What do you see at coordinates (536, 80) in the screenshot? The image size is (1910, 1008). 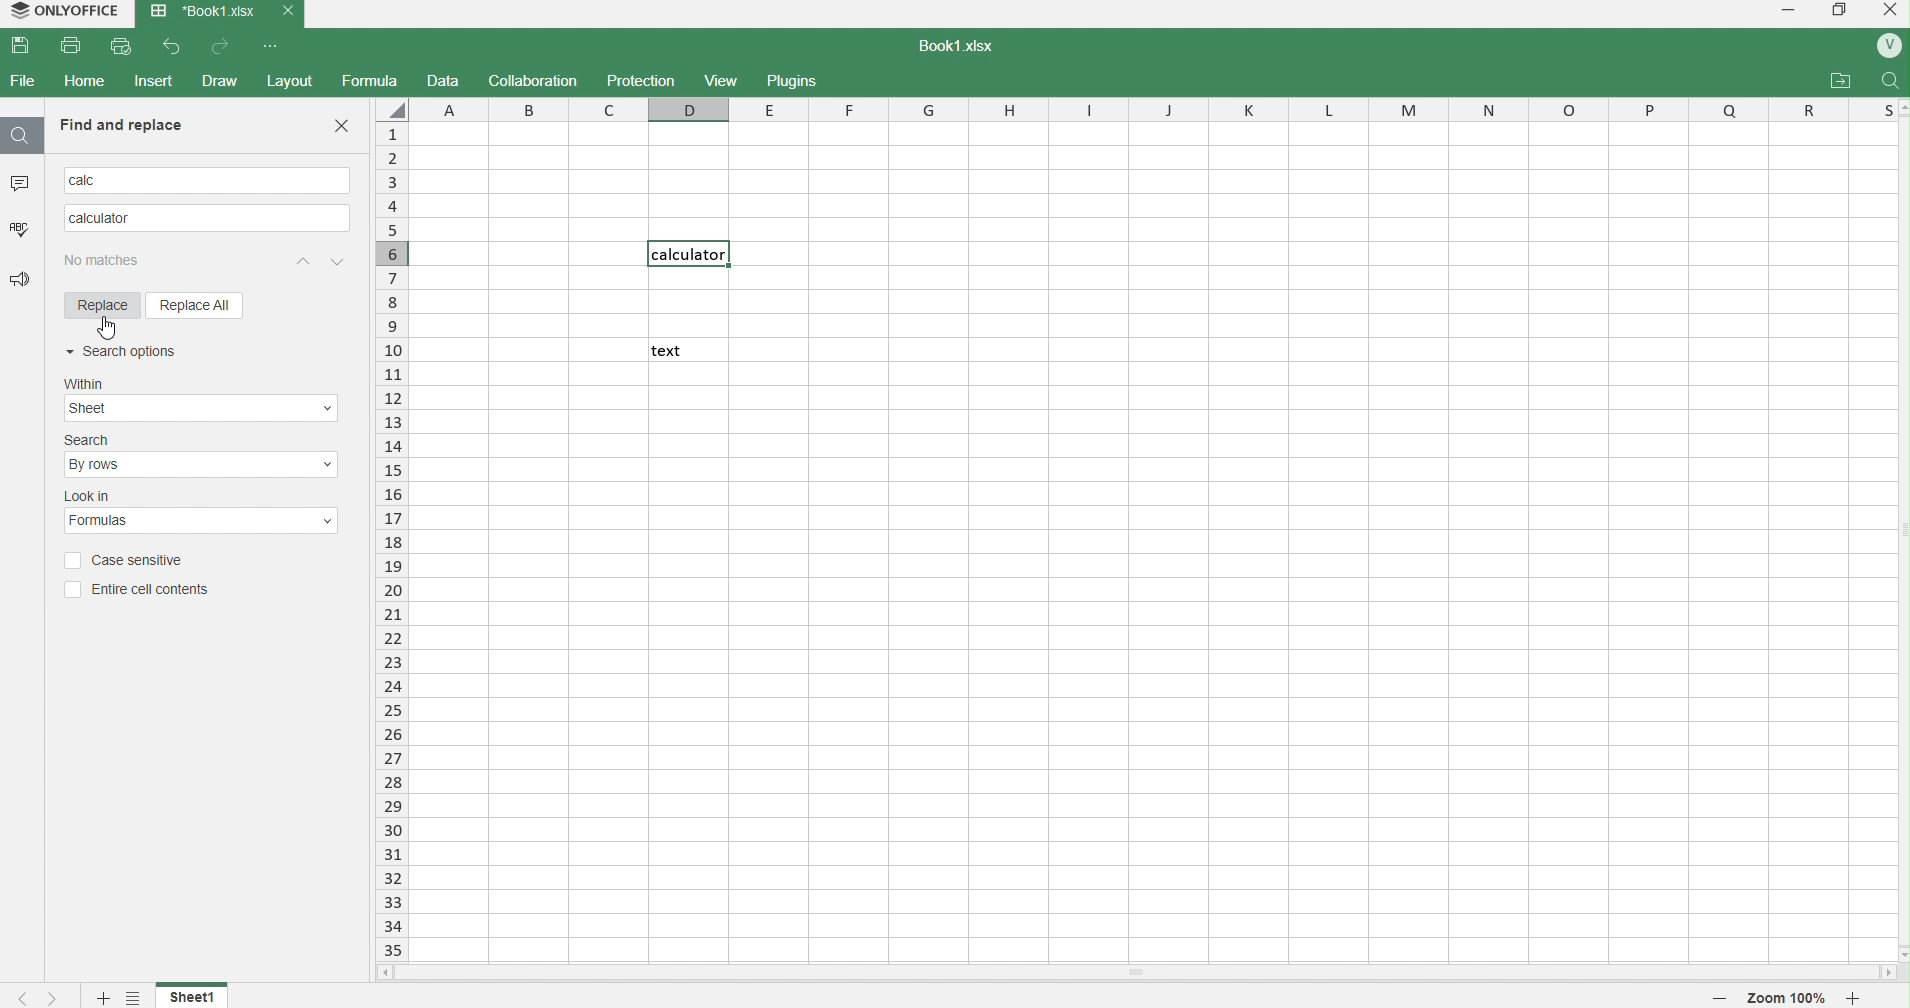 I see `collaboration` at bounding box center [536, 80].